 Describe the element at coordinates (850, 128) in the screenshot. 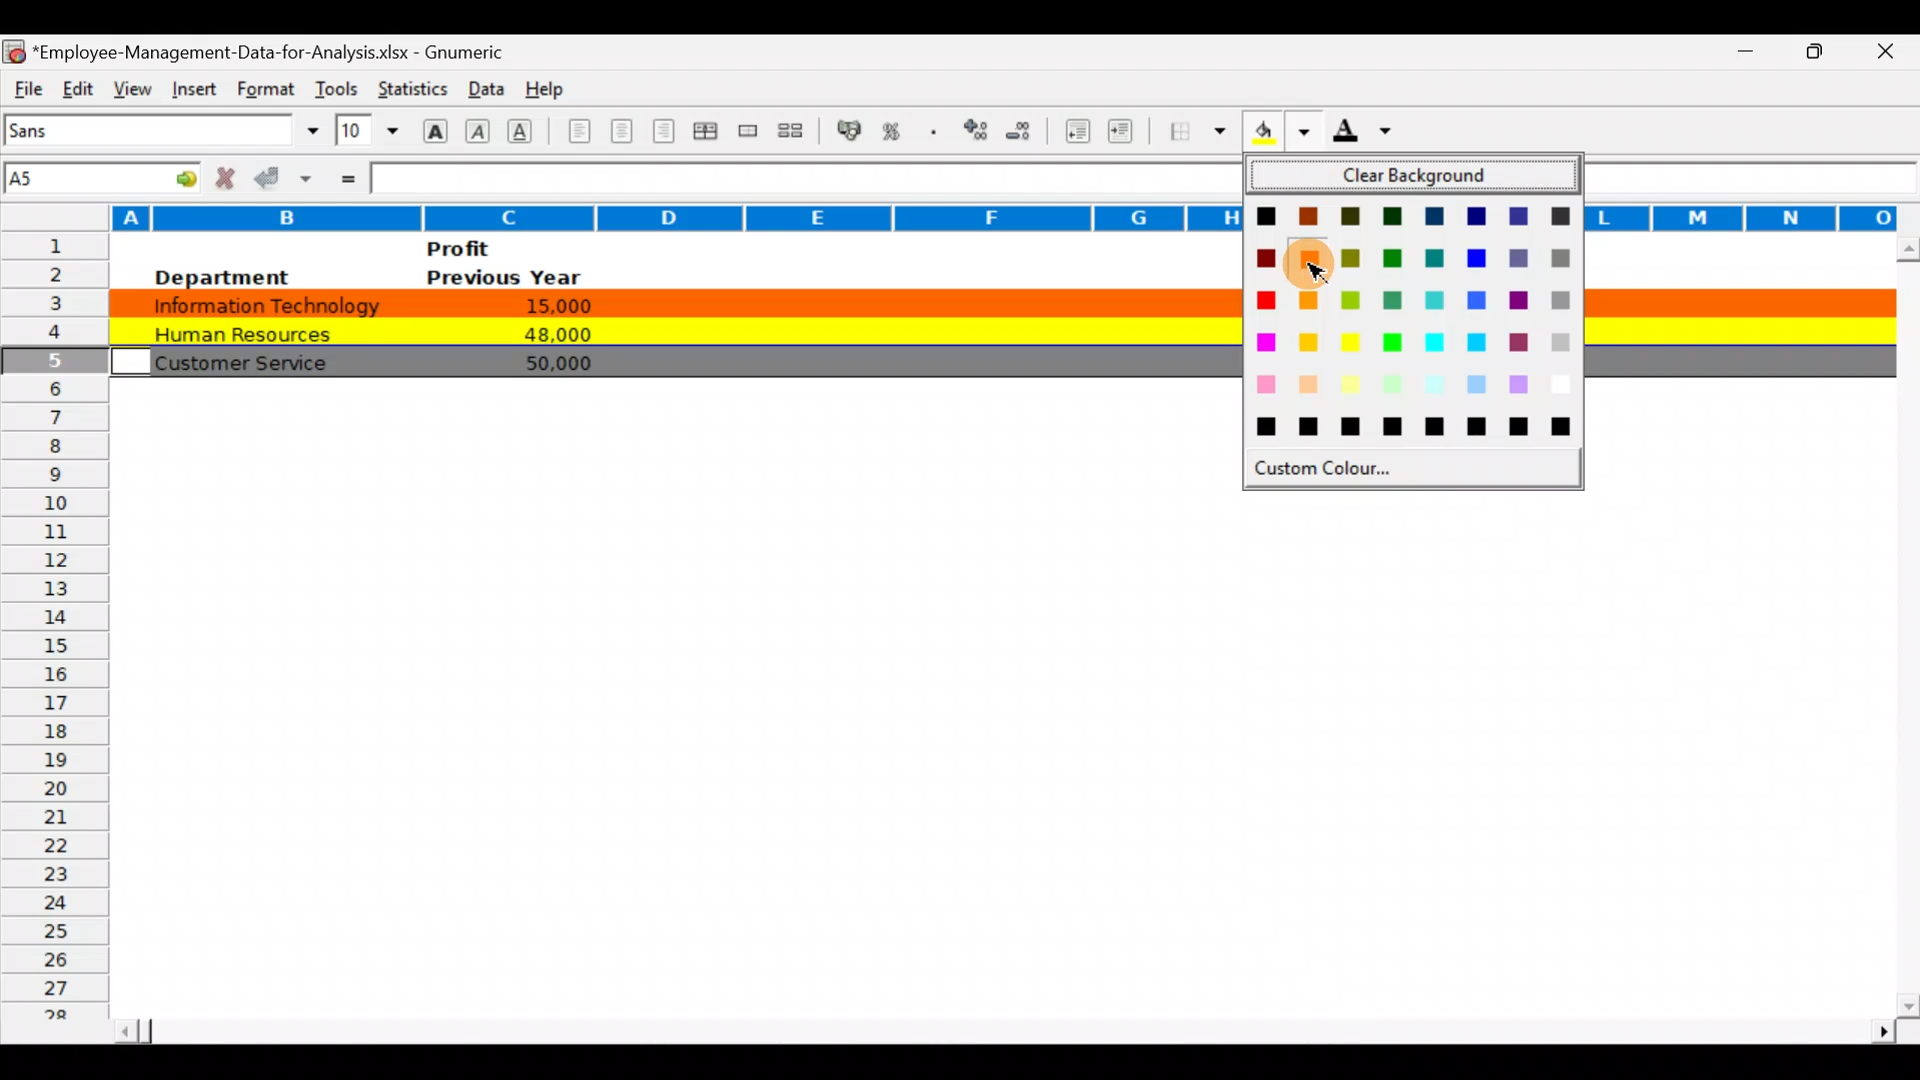

I see `Format selection as accounting` at that location.